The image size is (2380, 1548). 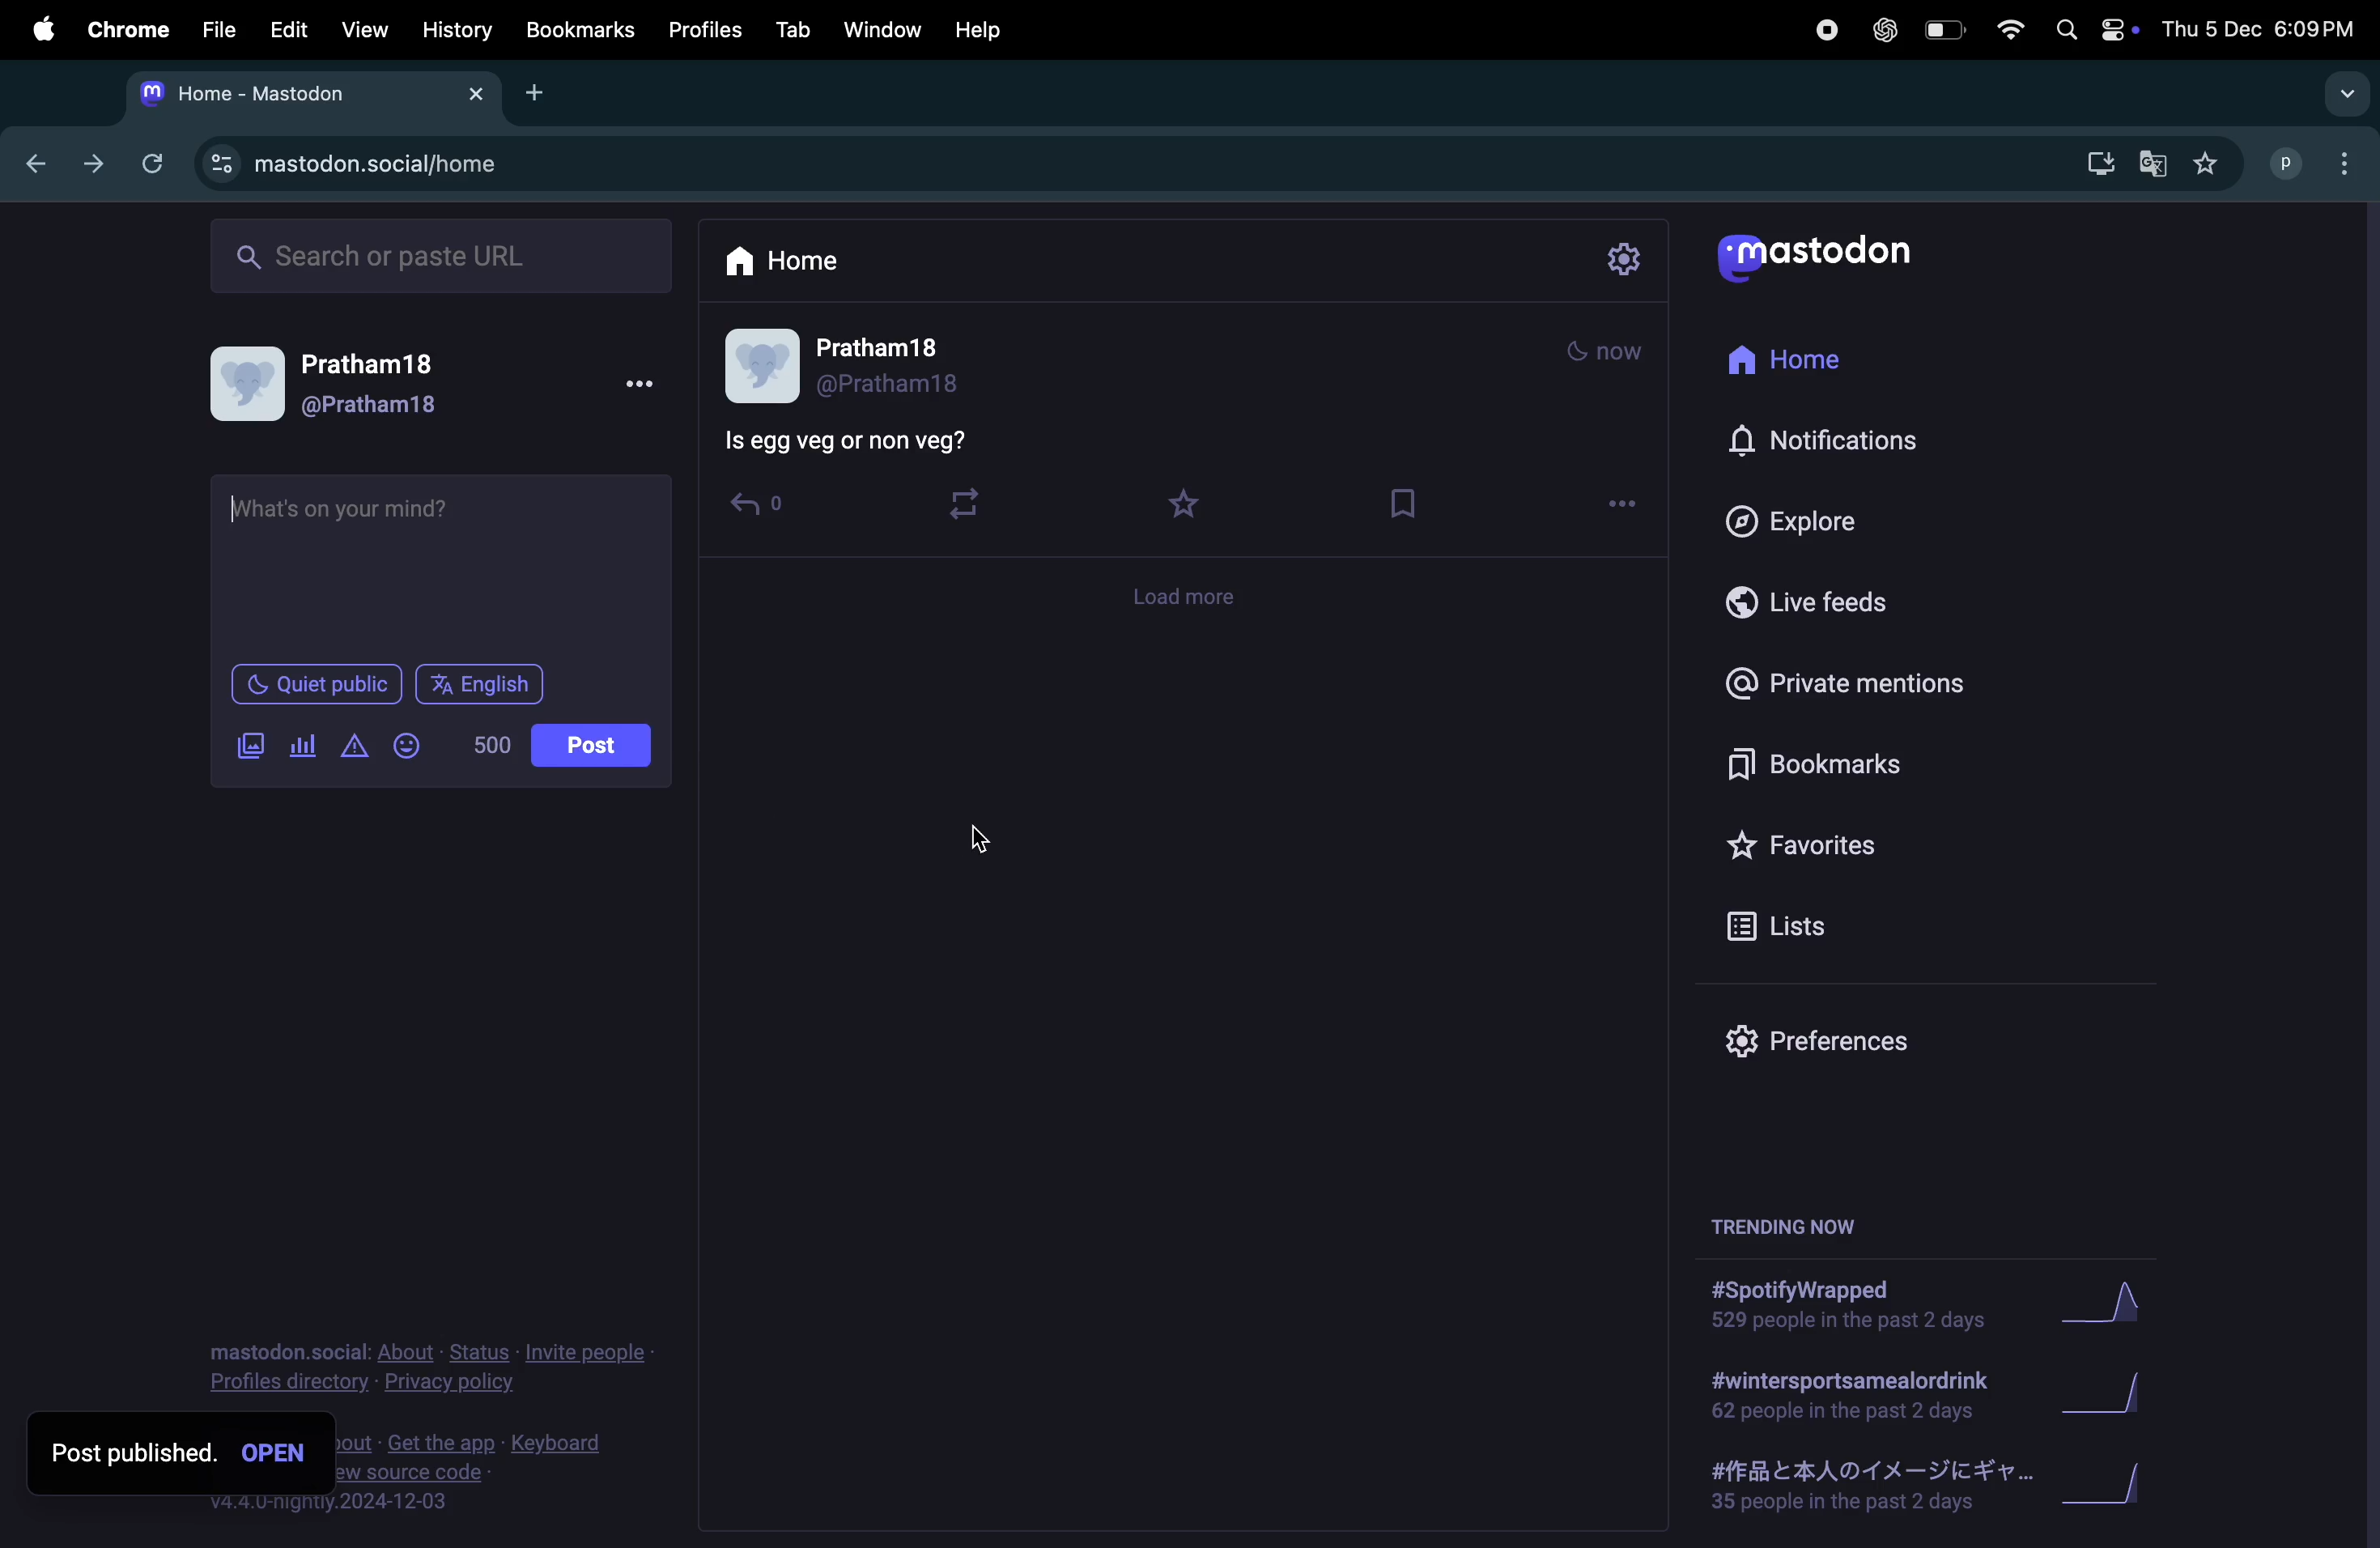 I want to click on favourites, so click(x=2211, y=169).